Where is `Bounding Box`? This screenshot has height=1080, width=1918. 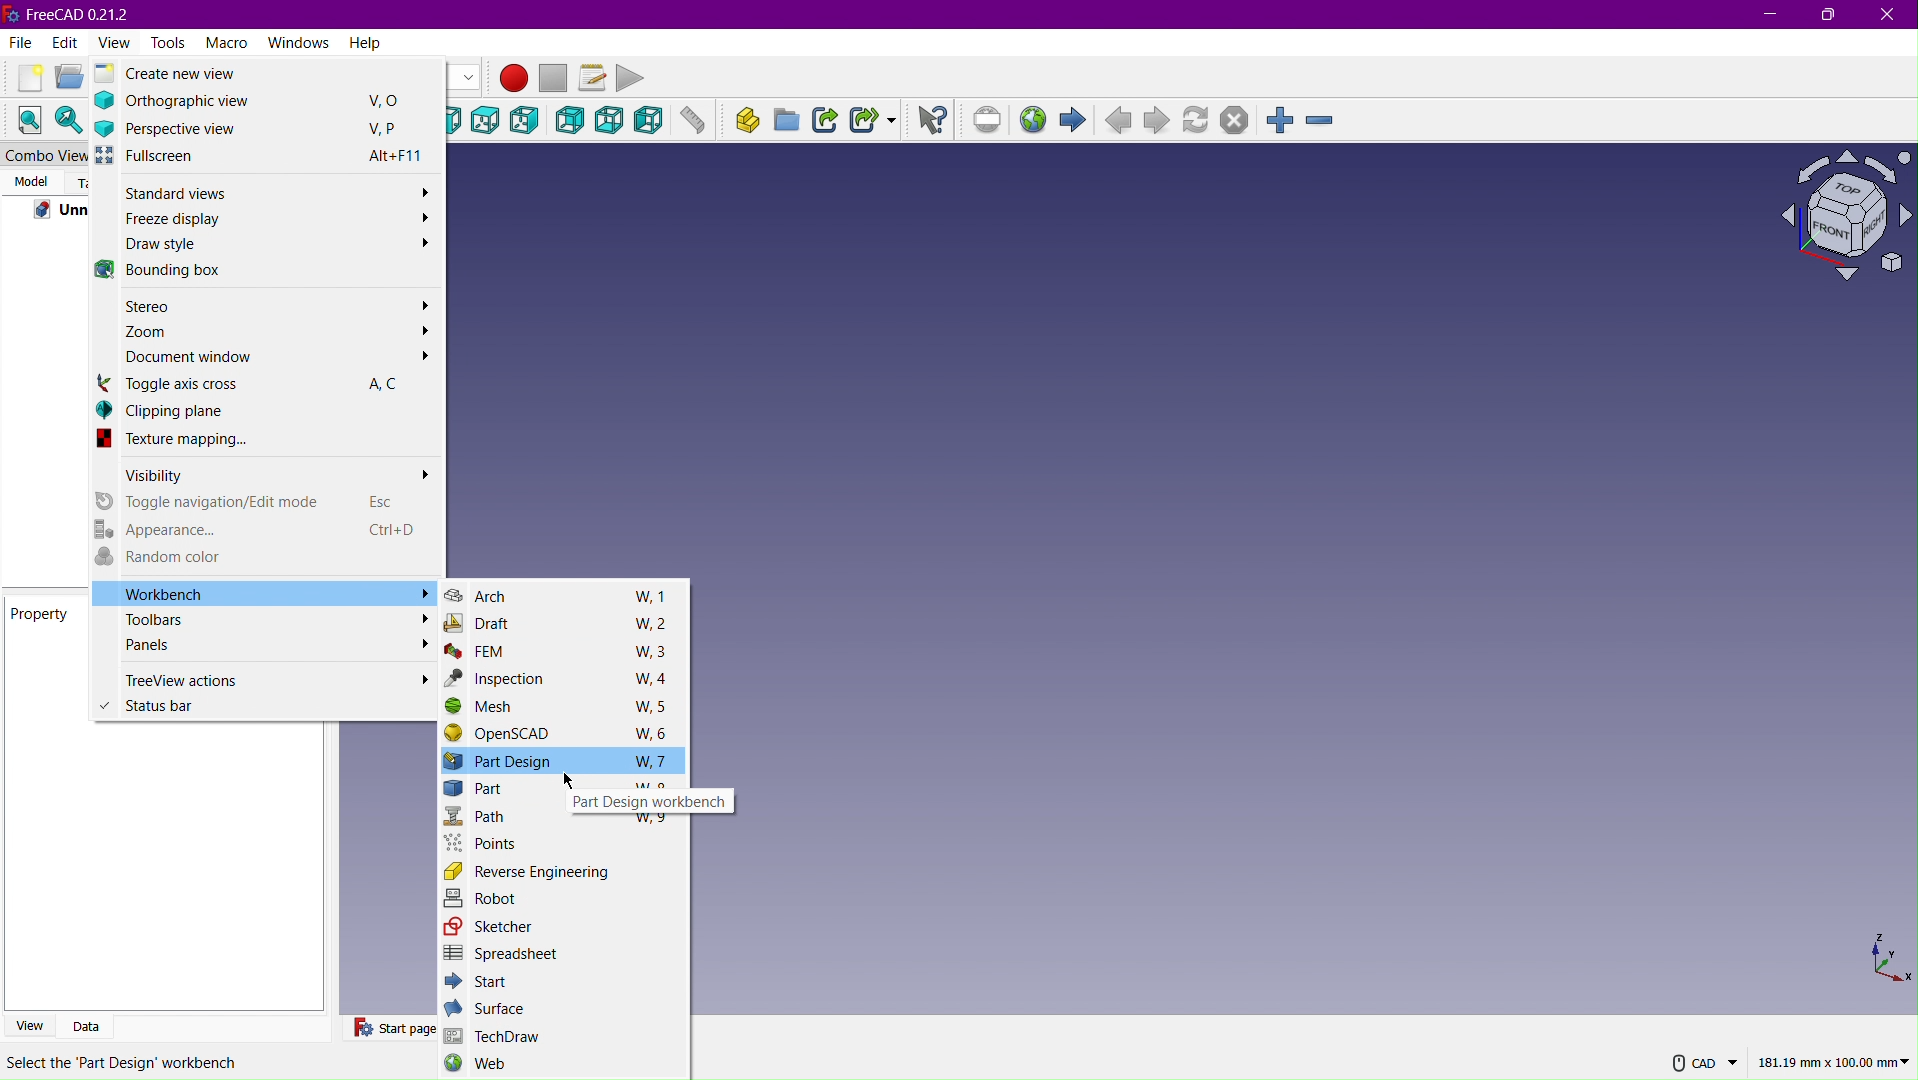 Bounding Box is located at coordinates (218, 273).